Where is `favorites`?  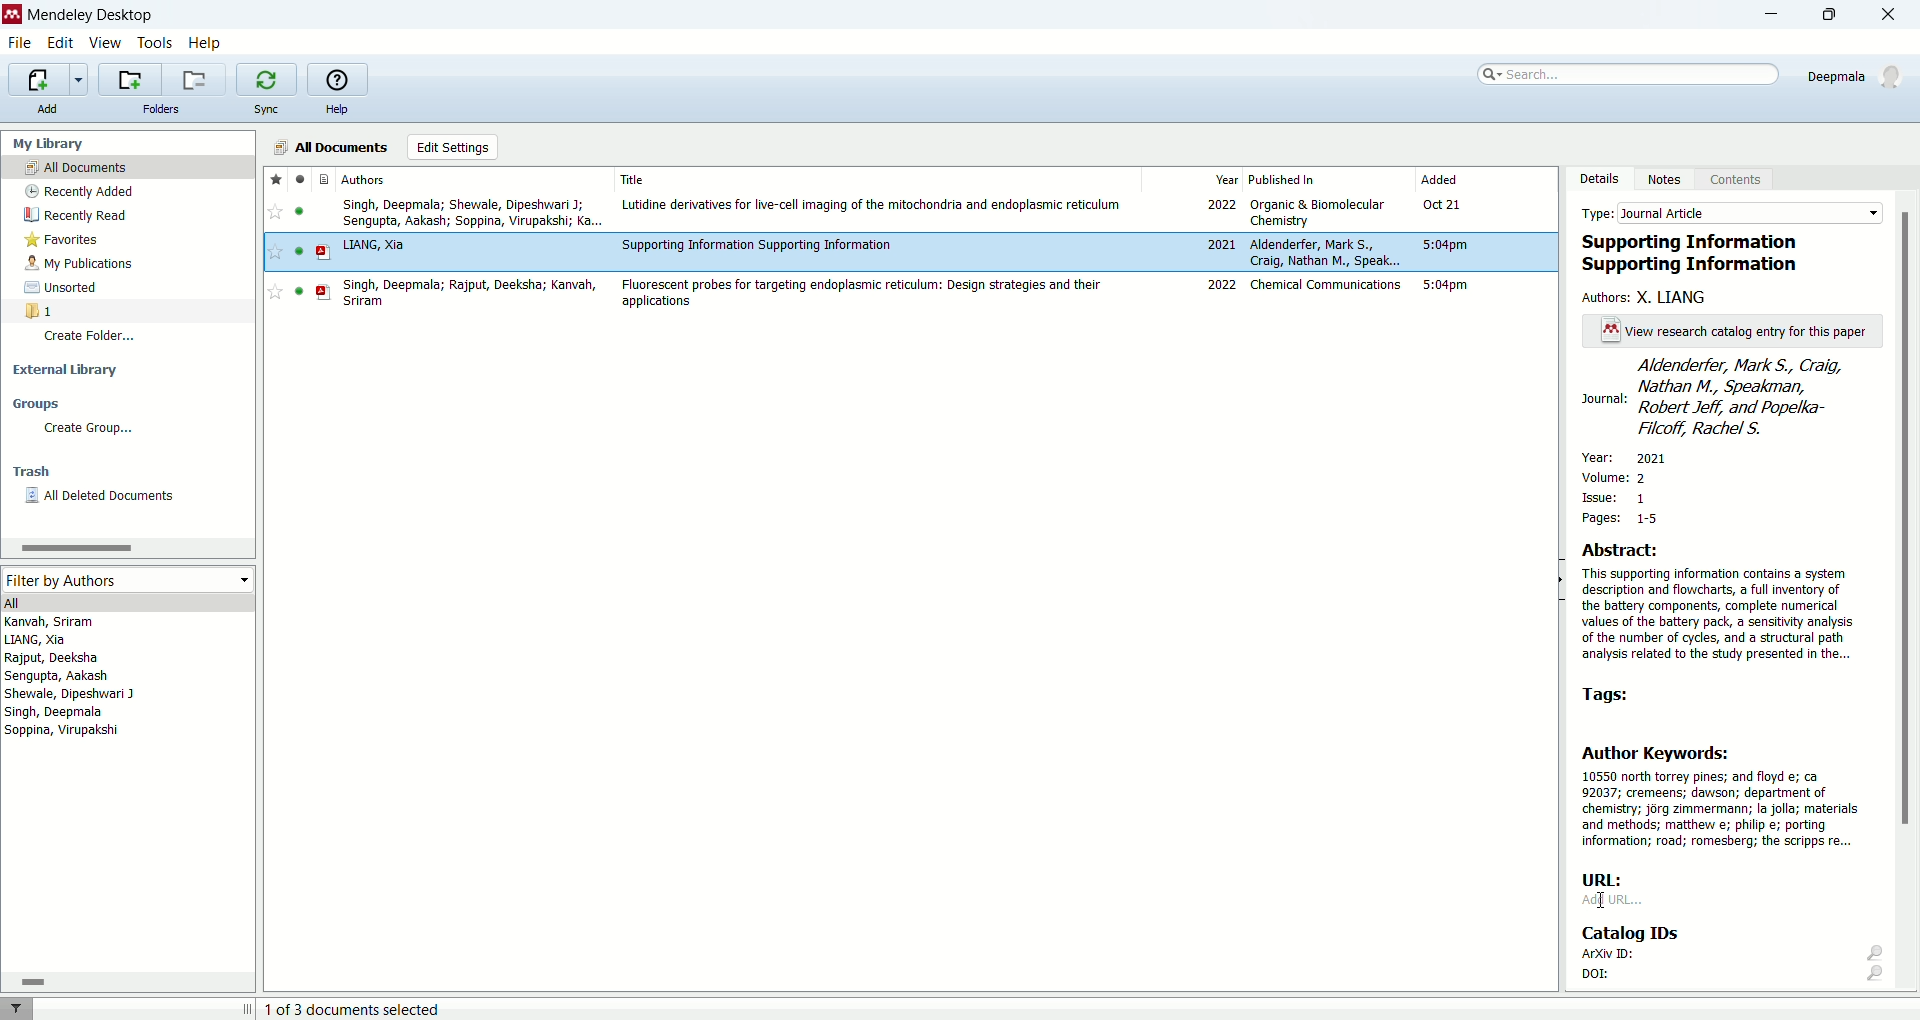 favorites is located at coordinates (275, 179).